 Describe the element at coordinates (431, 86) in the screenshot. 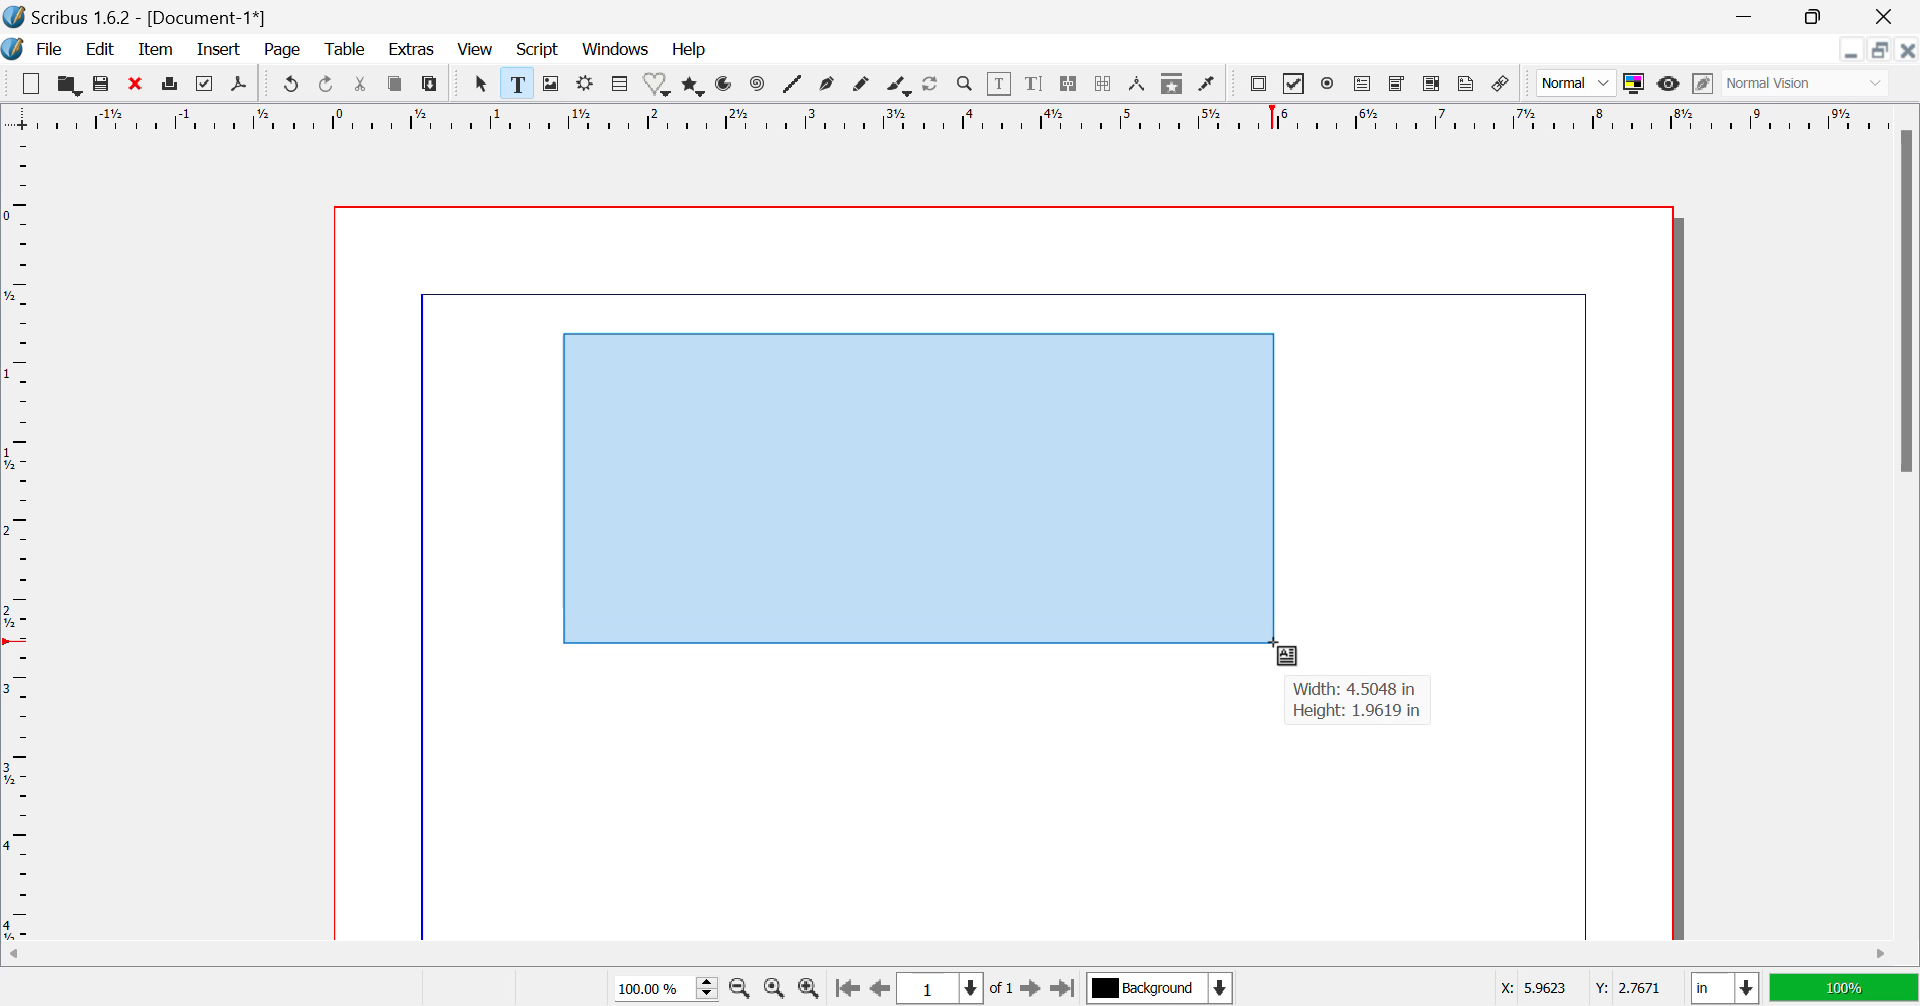

I see `Paste` at that location.